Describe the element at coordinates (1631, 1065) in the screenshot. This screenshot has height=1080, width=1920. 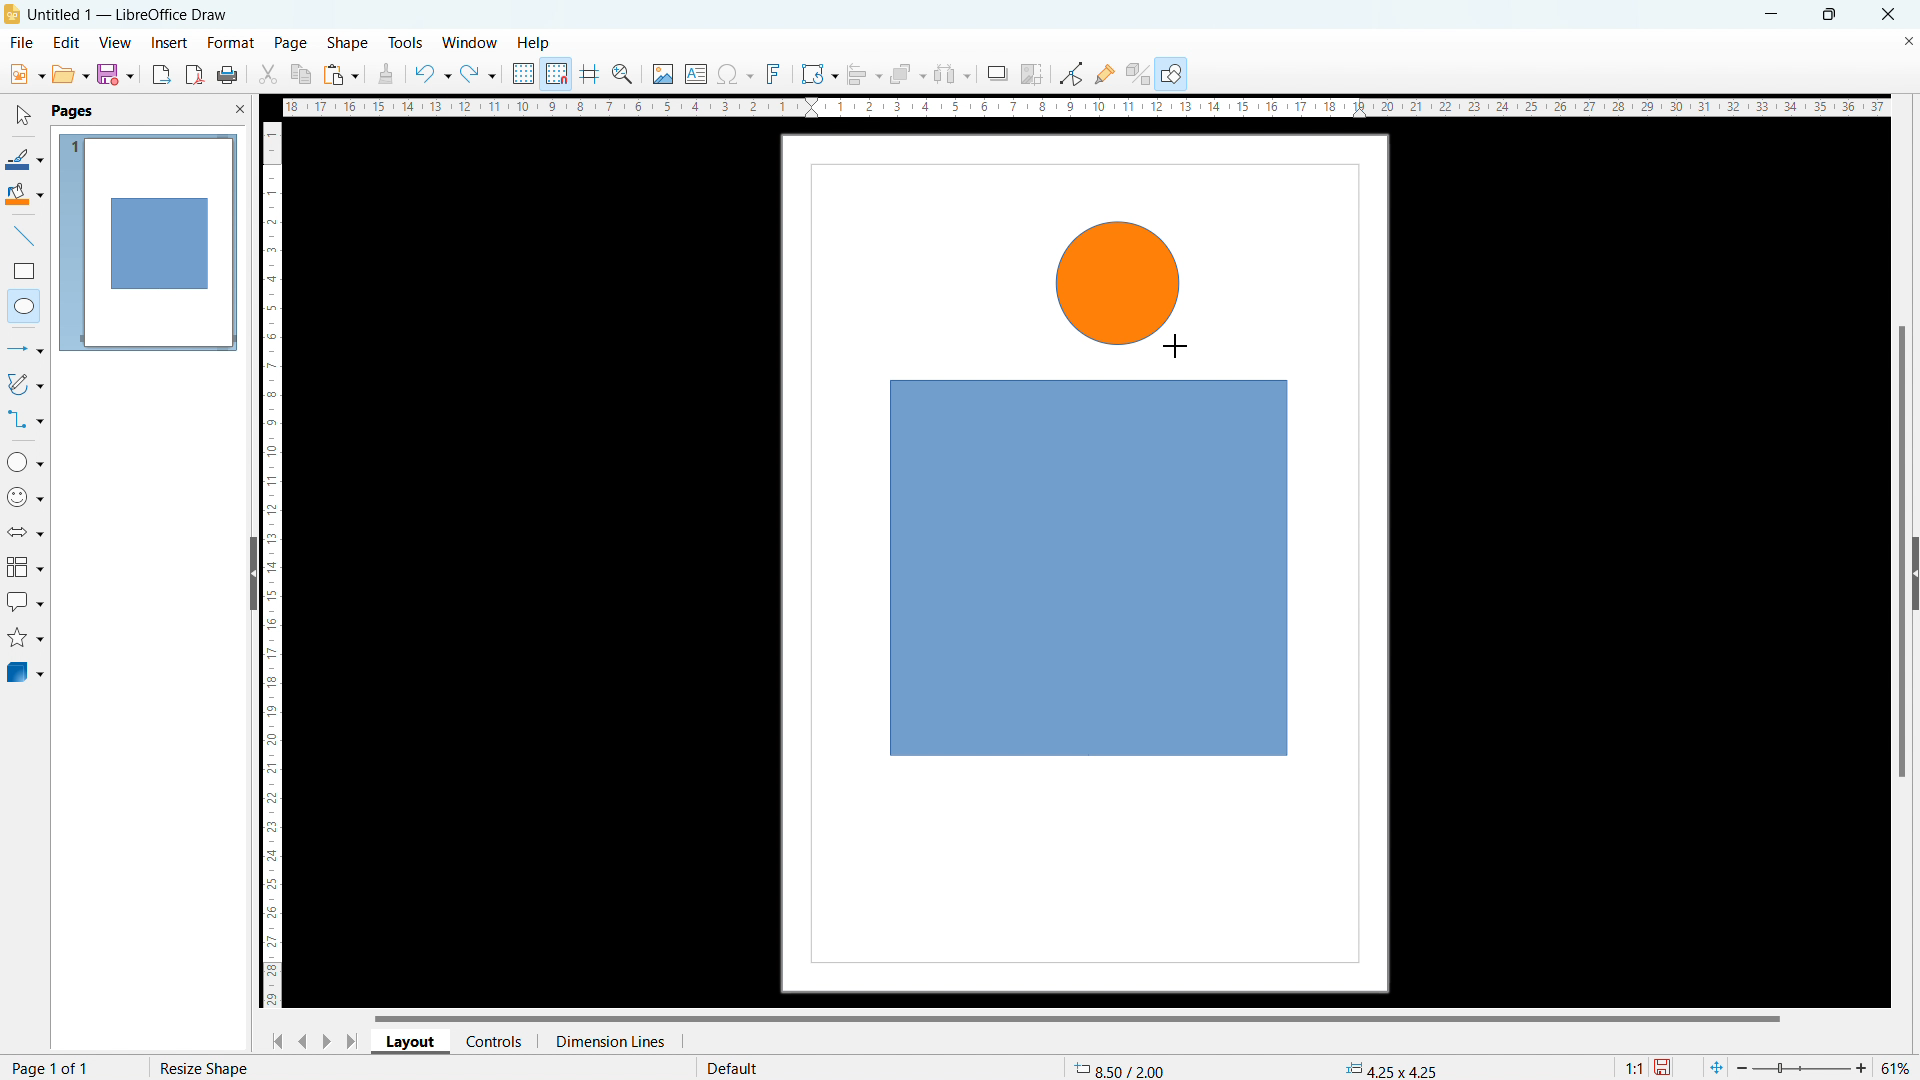
I see `scaling factor` at that location.